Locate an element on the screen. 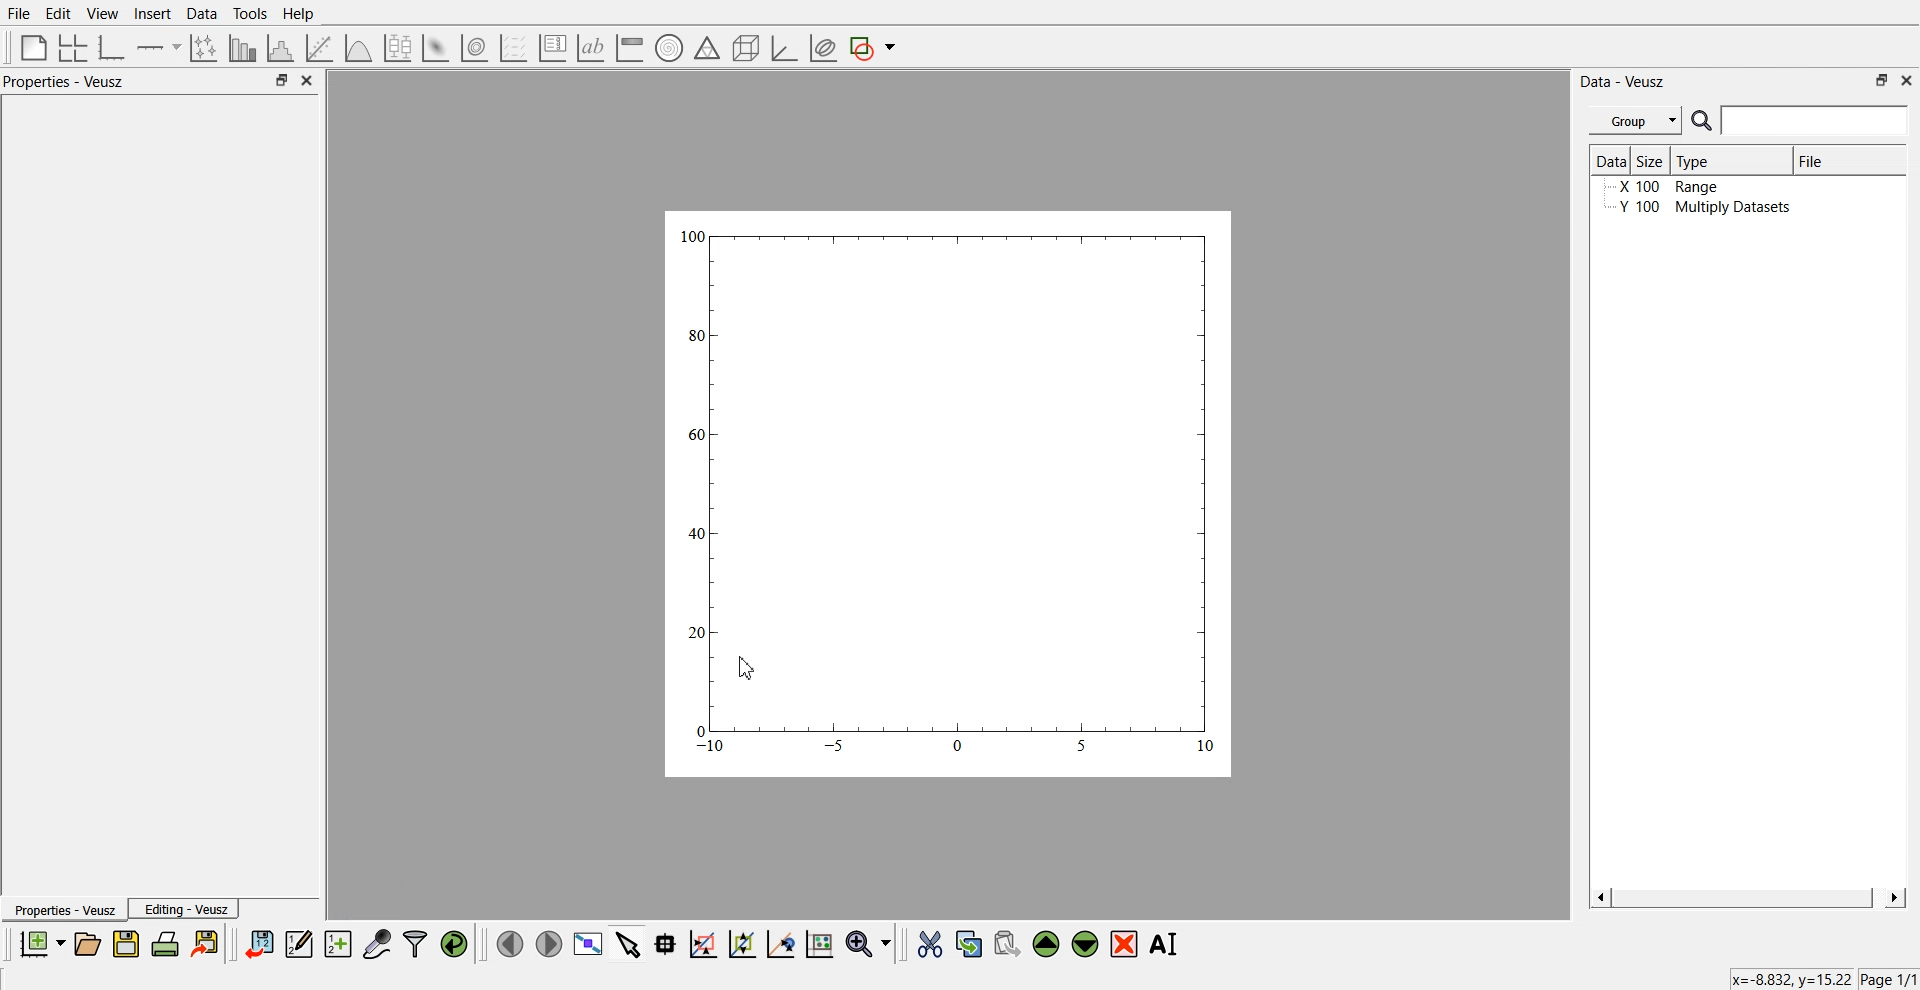 This screenshot has width=1920, height=990. Dataset is located at coordinates (1610, 162).